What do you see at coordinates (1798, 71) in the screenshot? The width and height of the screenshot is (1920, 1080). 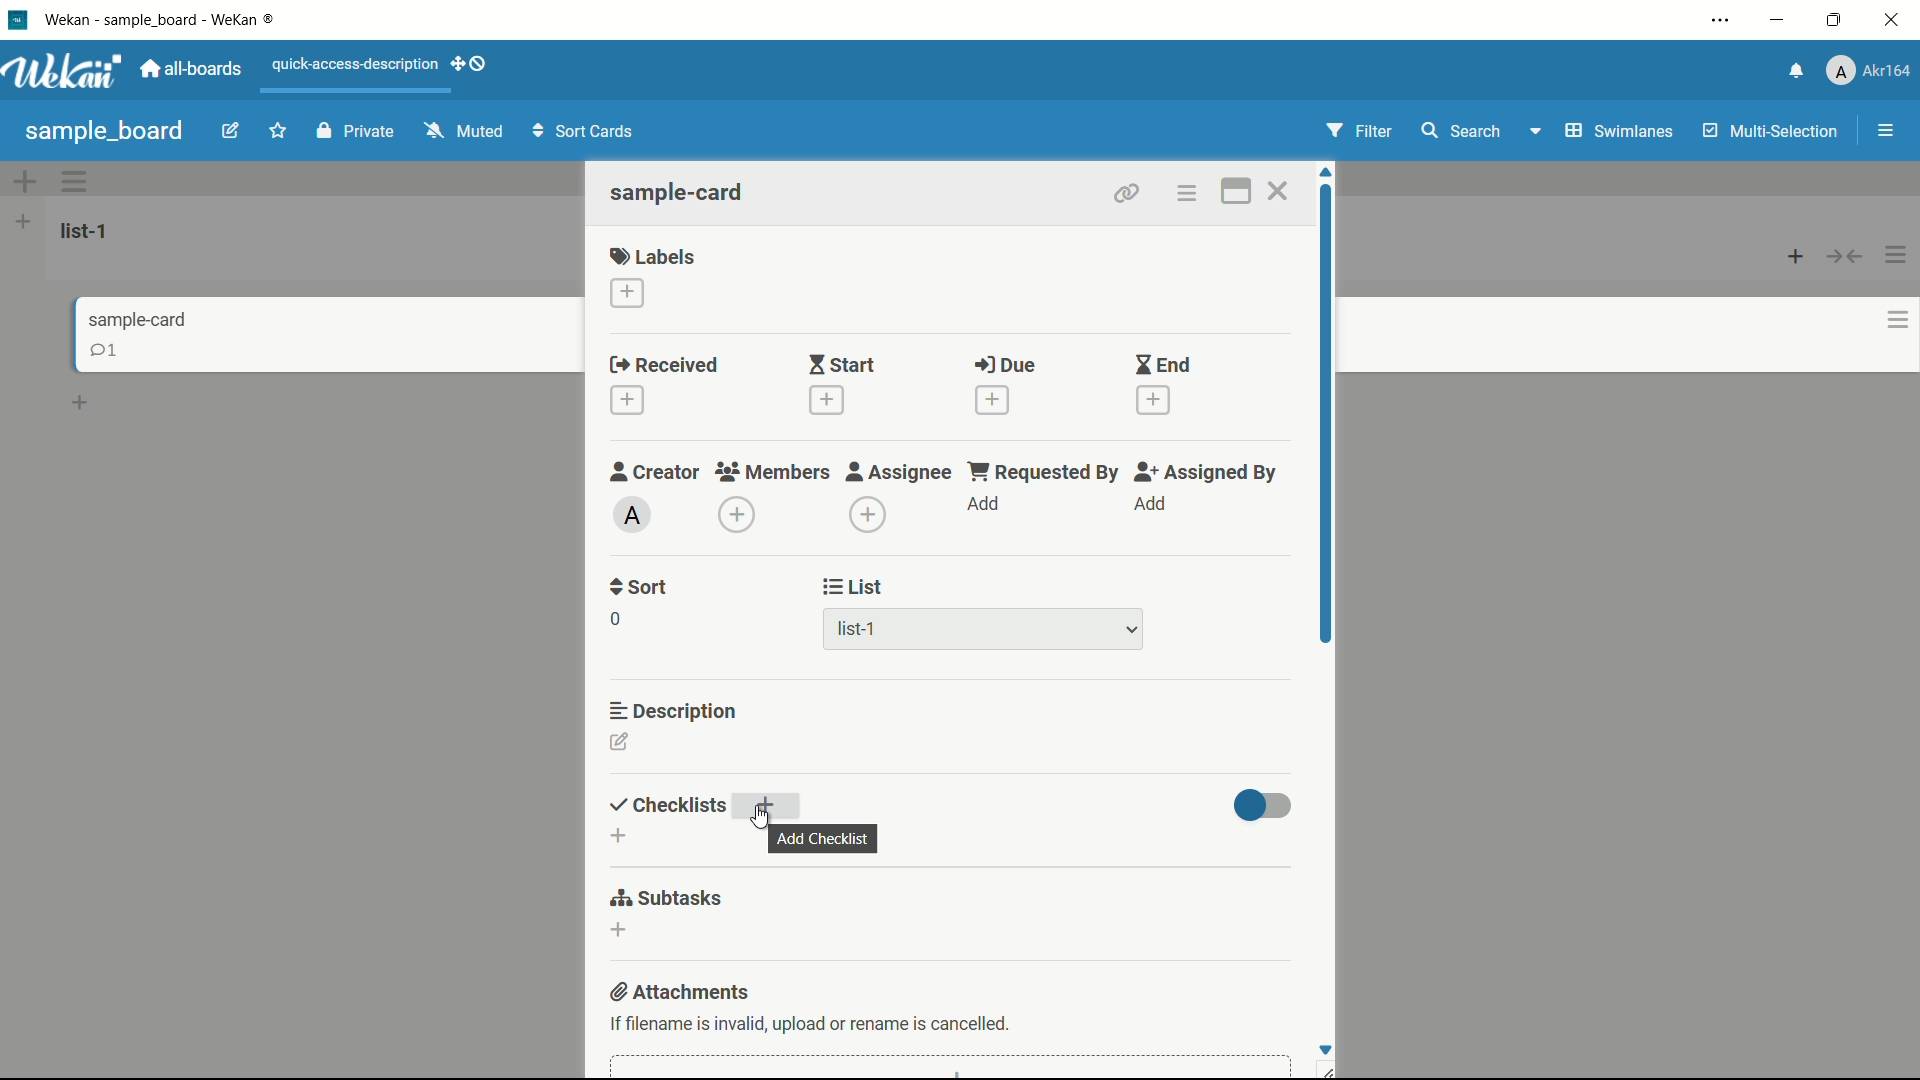 I see `notifications` at bounding box center [1798, 71].